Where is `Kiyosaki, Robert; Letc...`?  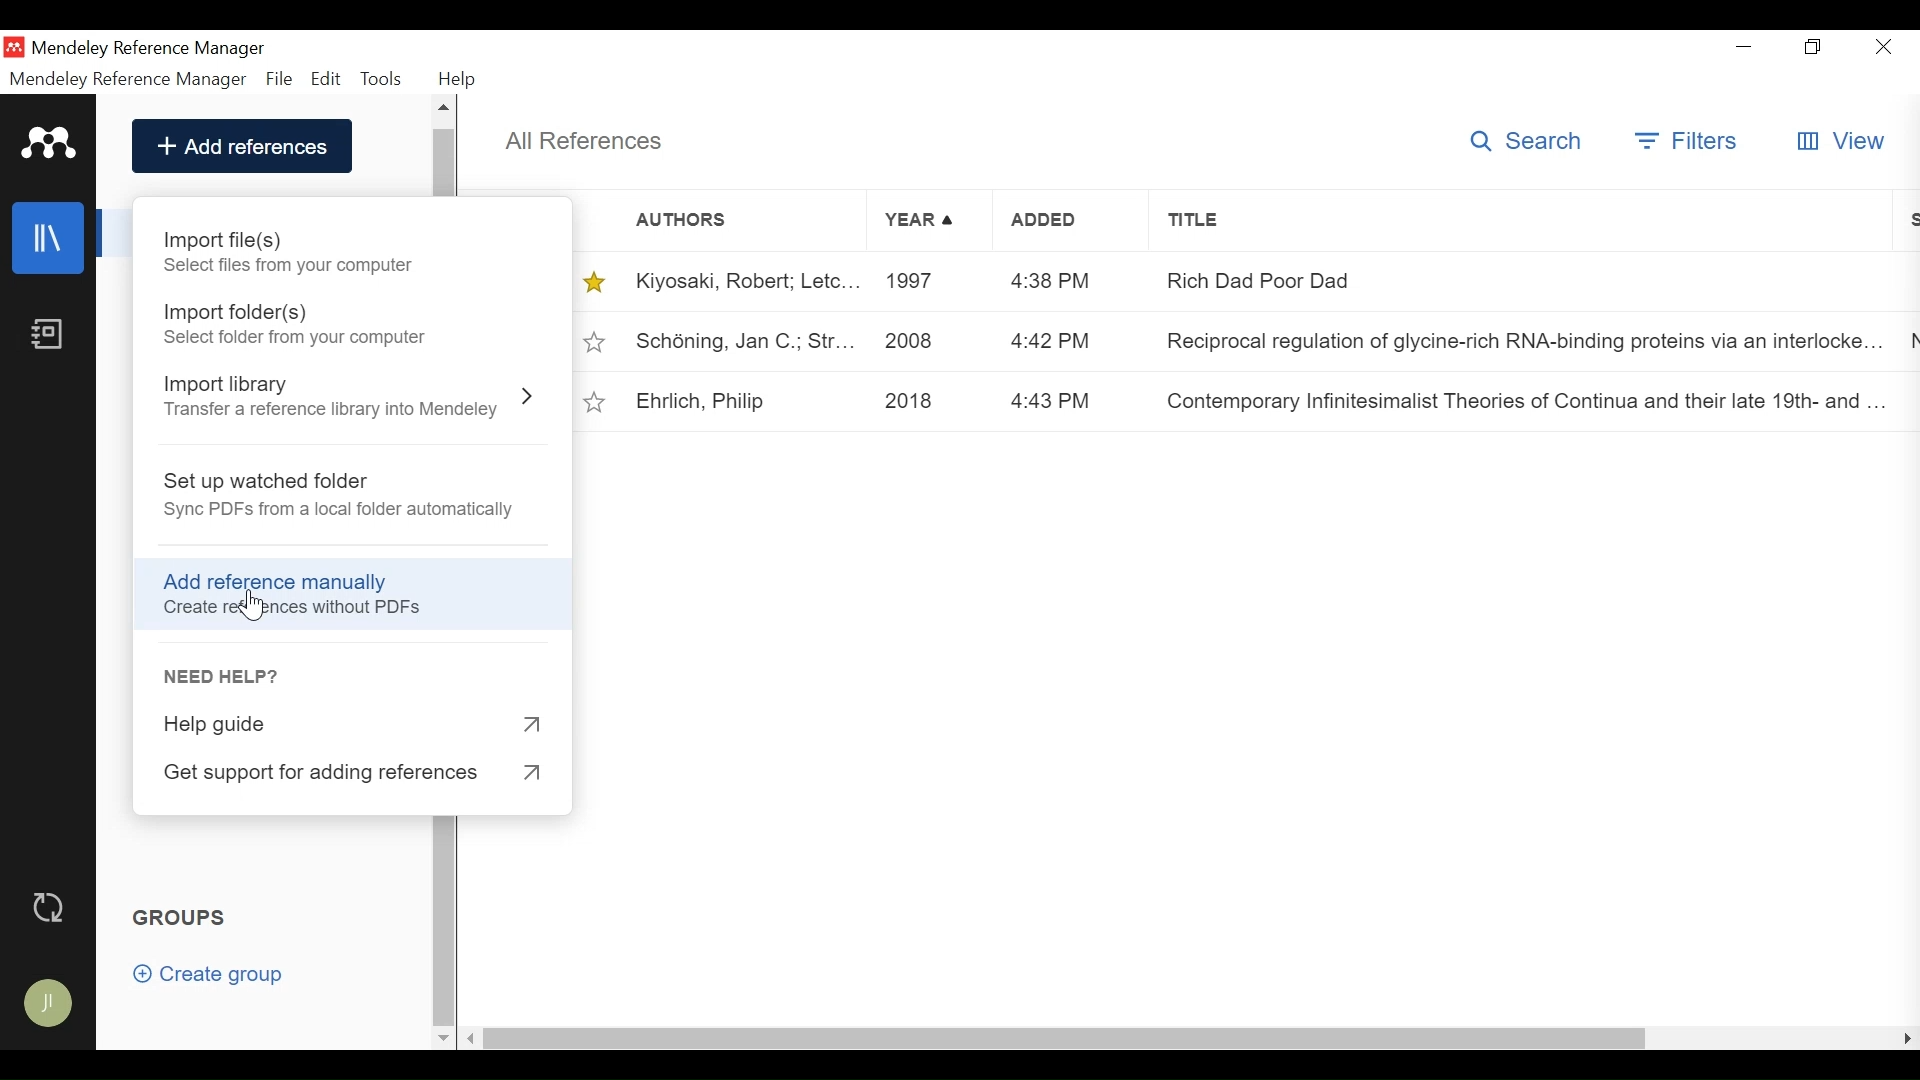 Kiyosaki, Robert; Letc... is located at coordinates (747, 282).